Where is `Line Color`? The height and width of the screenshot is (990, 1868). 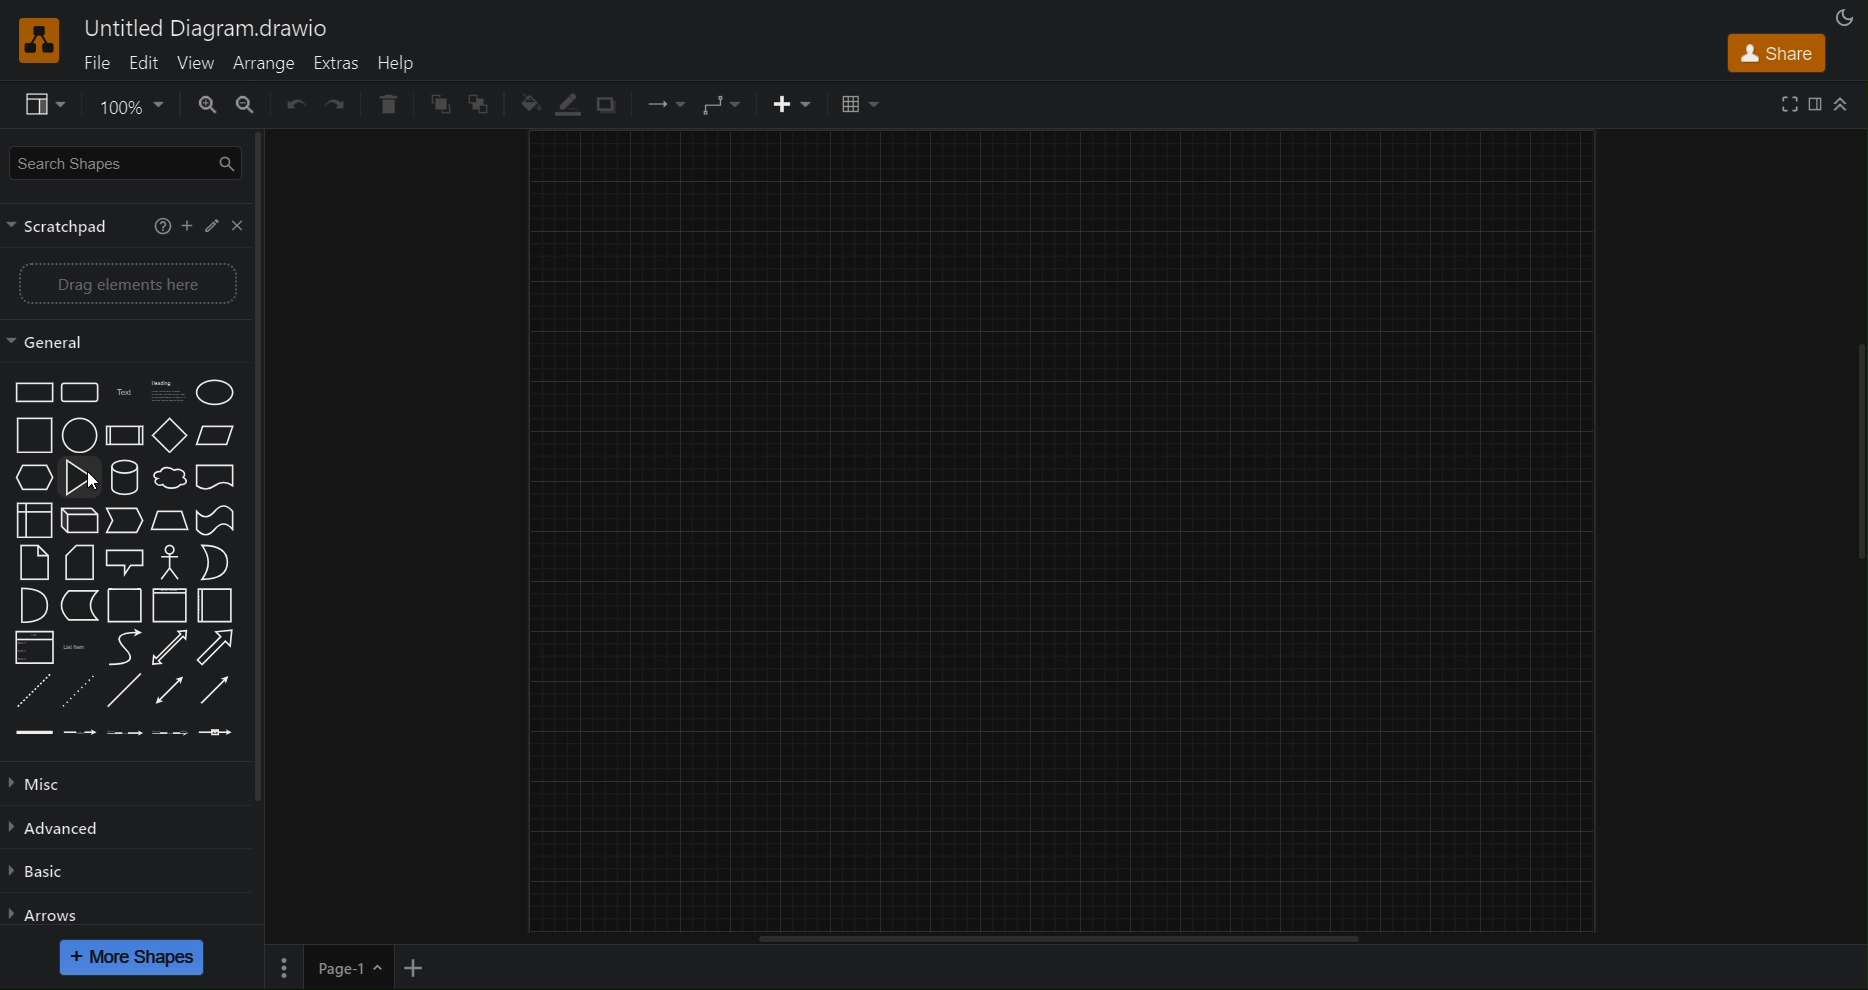 Line Color is located at coordinates (566, 105).